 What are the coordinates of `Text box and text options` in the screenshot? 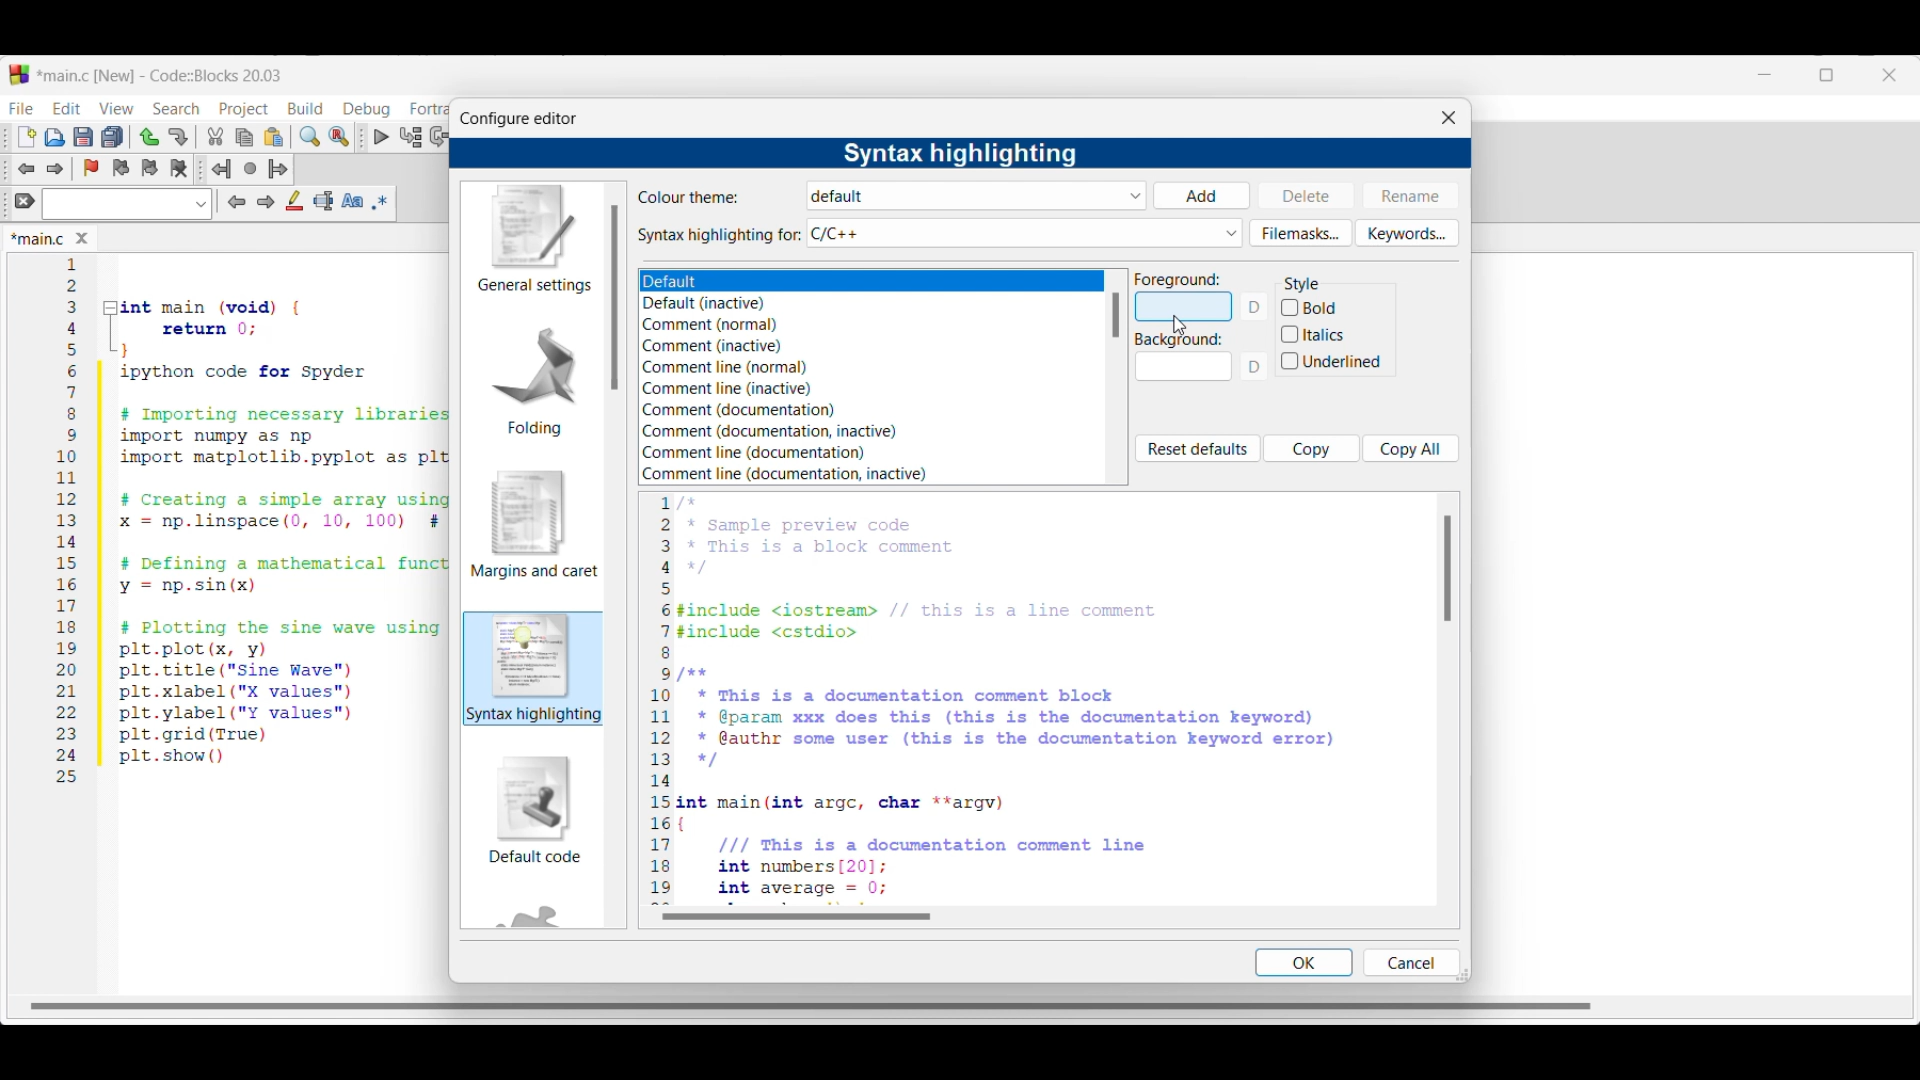 It's located at (126, 204).